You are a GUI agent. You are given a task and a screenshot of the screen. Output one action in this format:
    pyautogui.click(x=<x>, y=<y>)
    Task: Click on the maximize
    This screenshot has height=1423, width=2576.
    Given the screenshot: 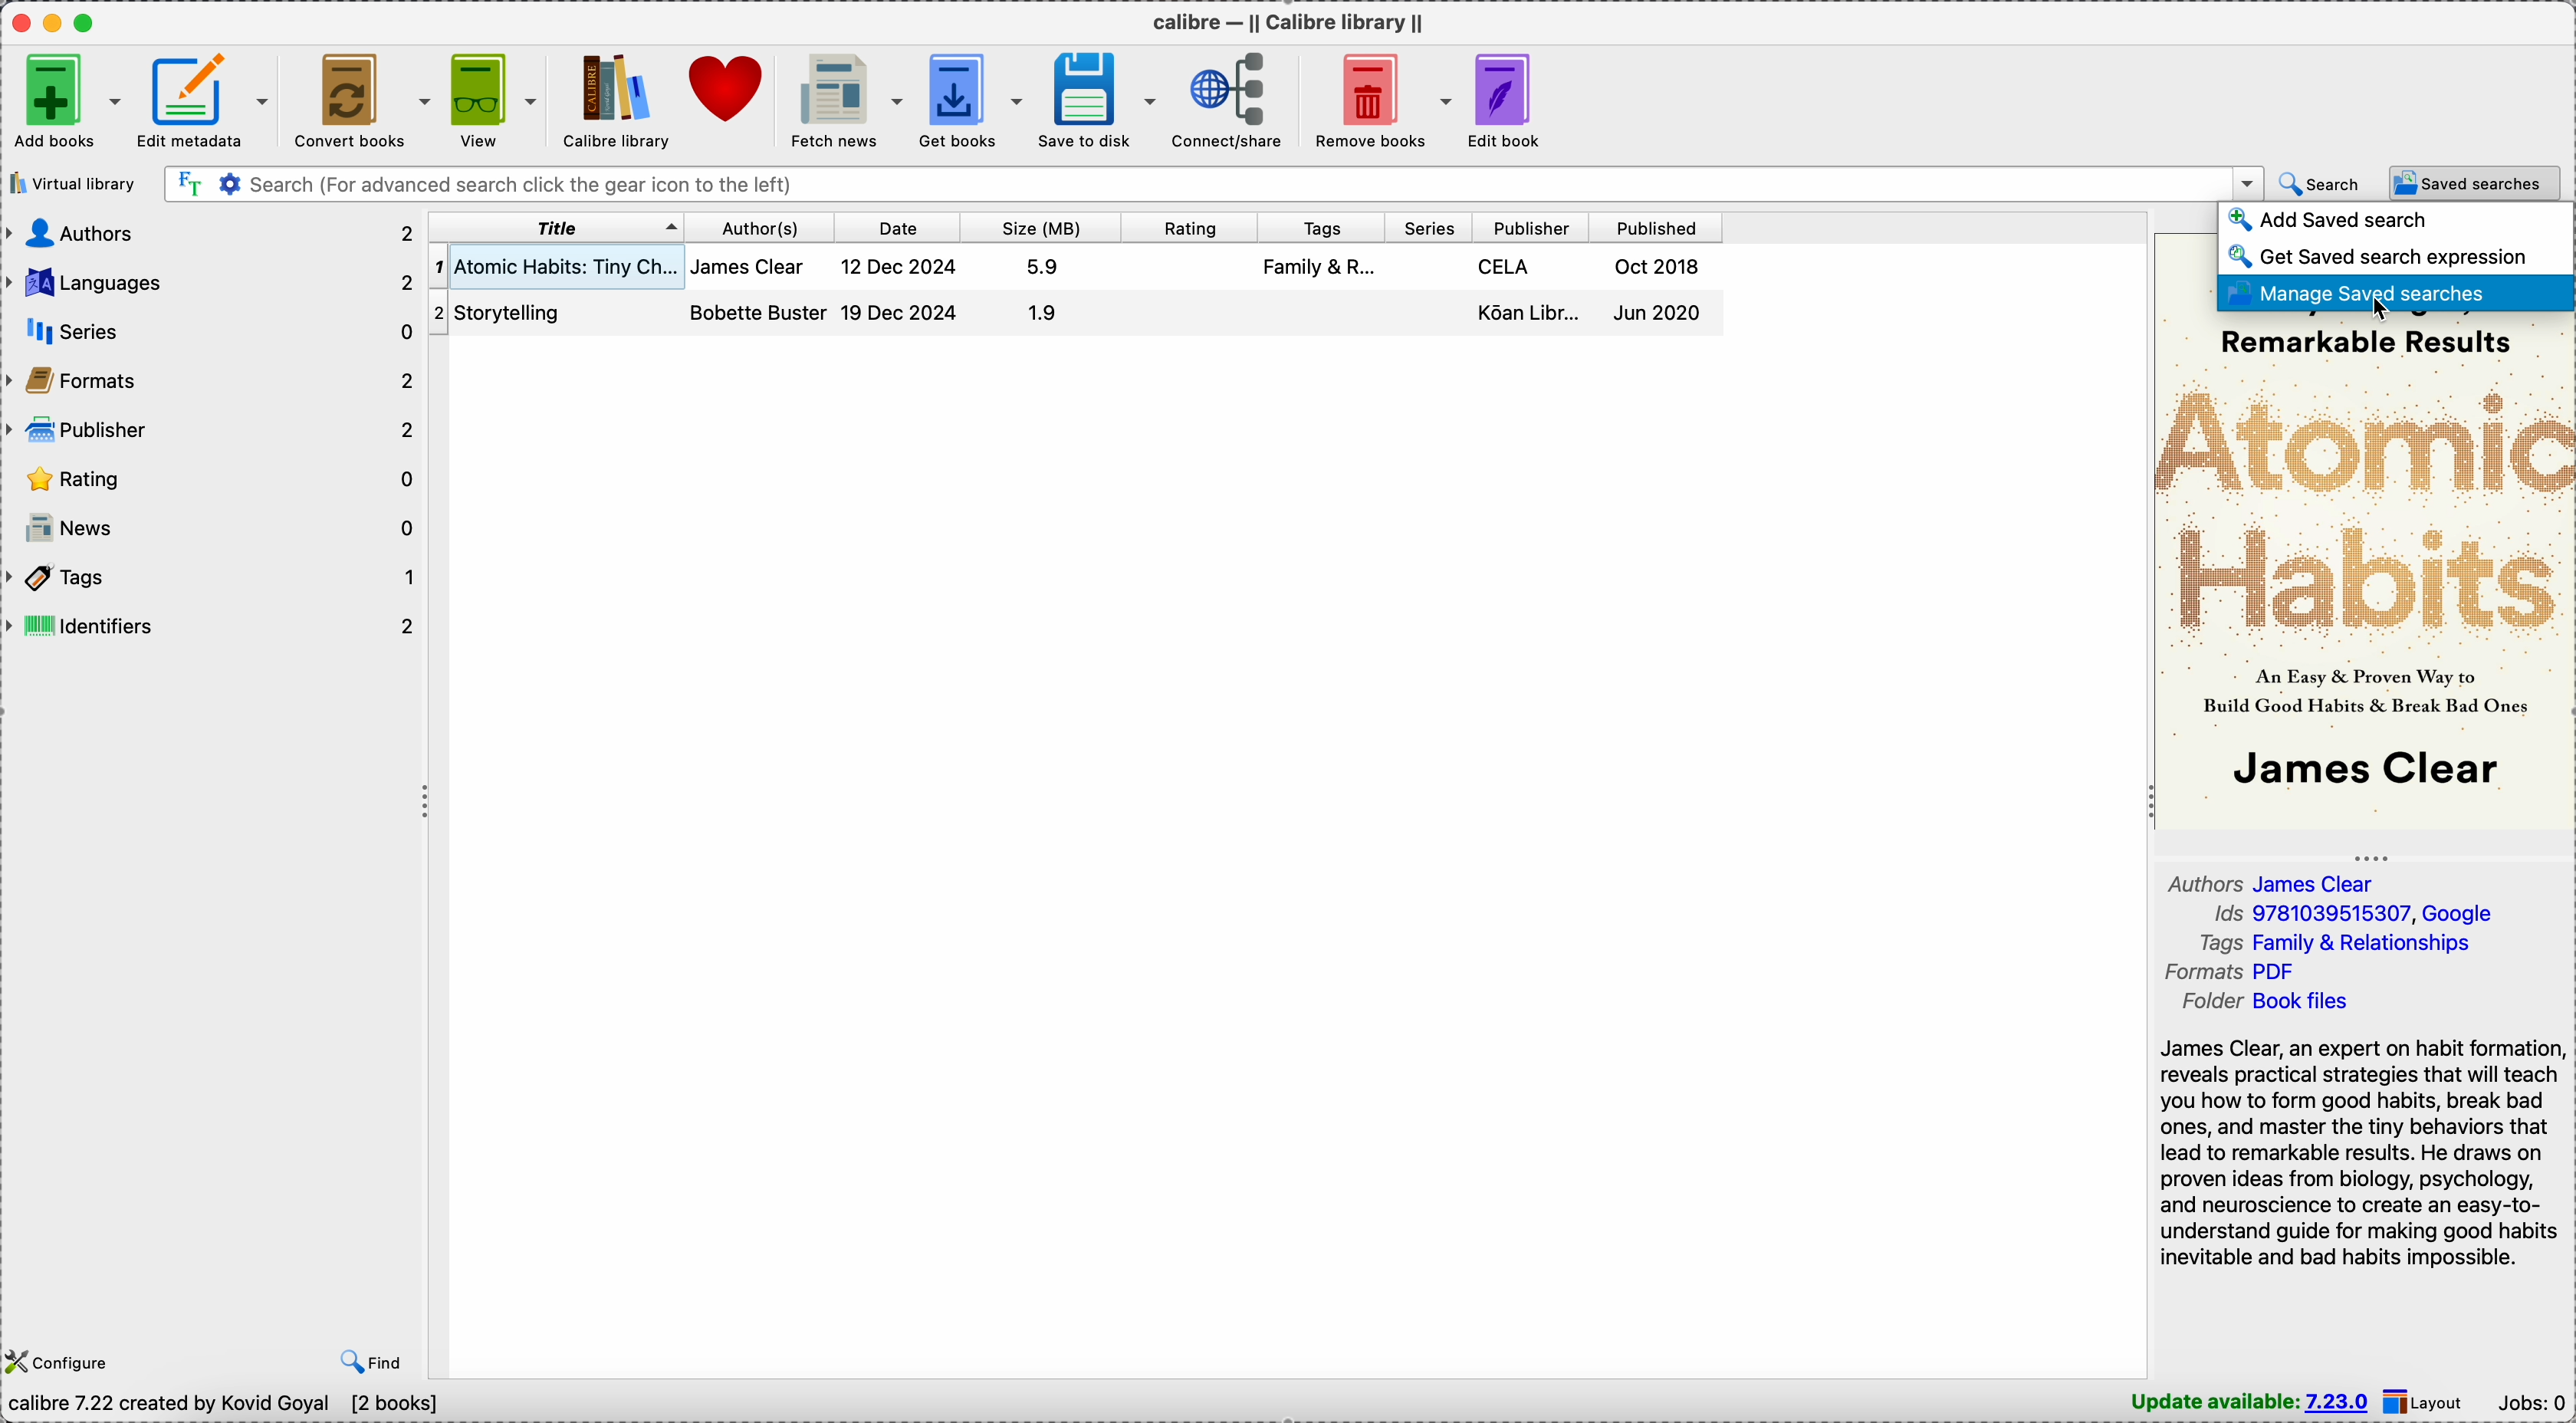 What is the action you would take?
    pyautogui.click(x=85, y=21)
    